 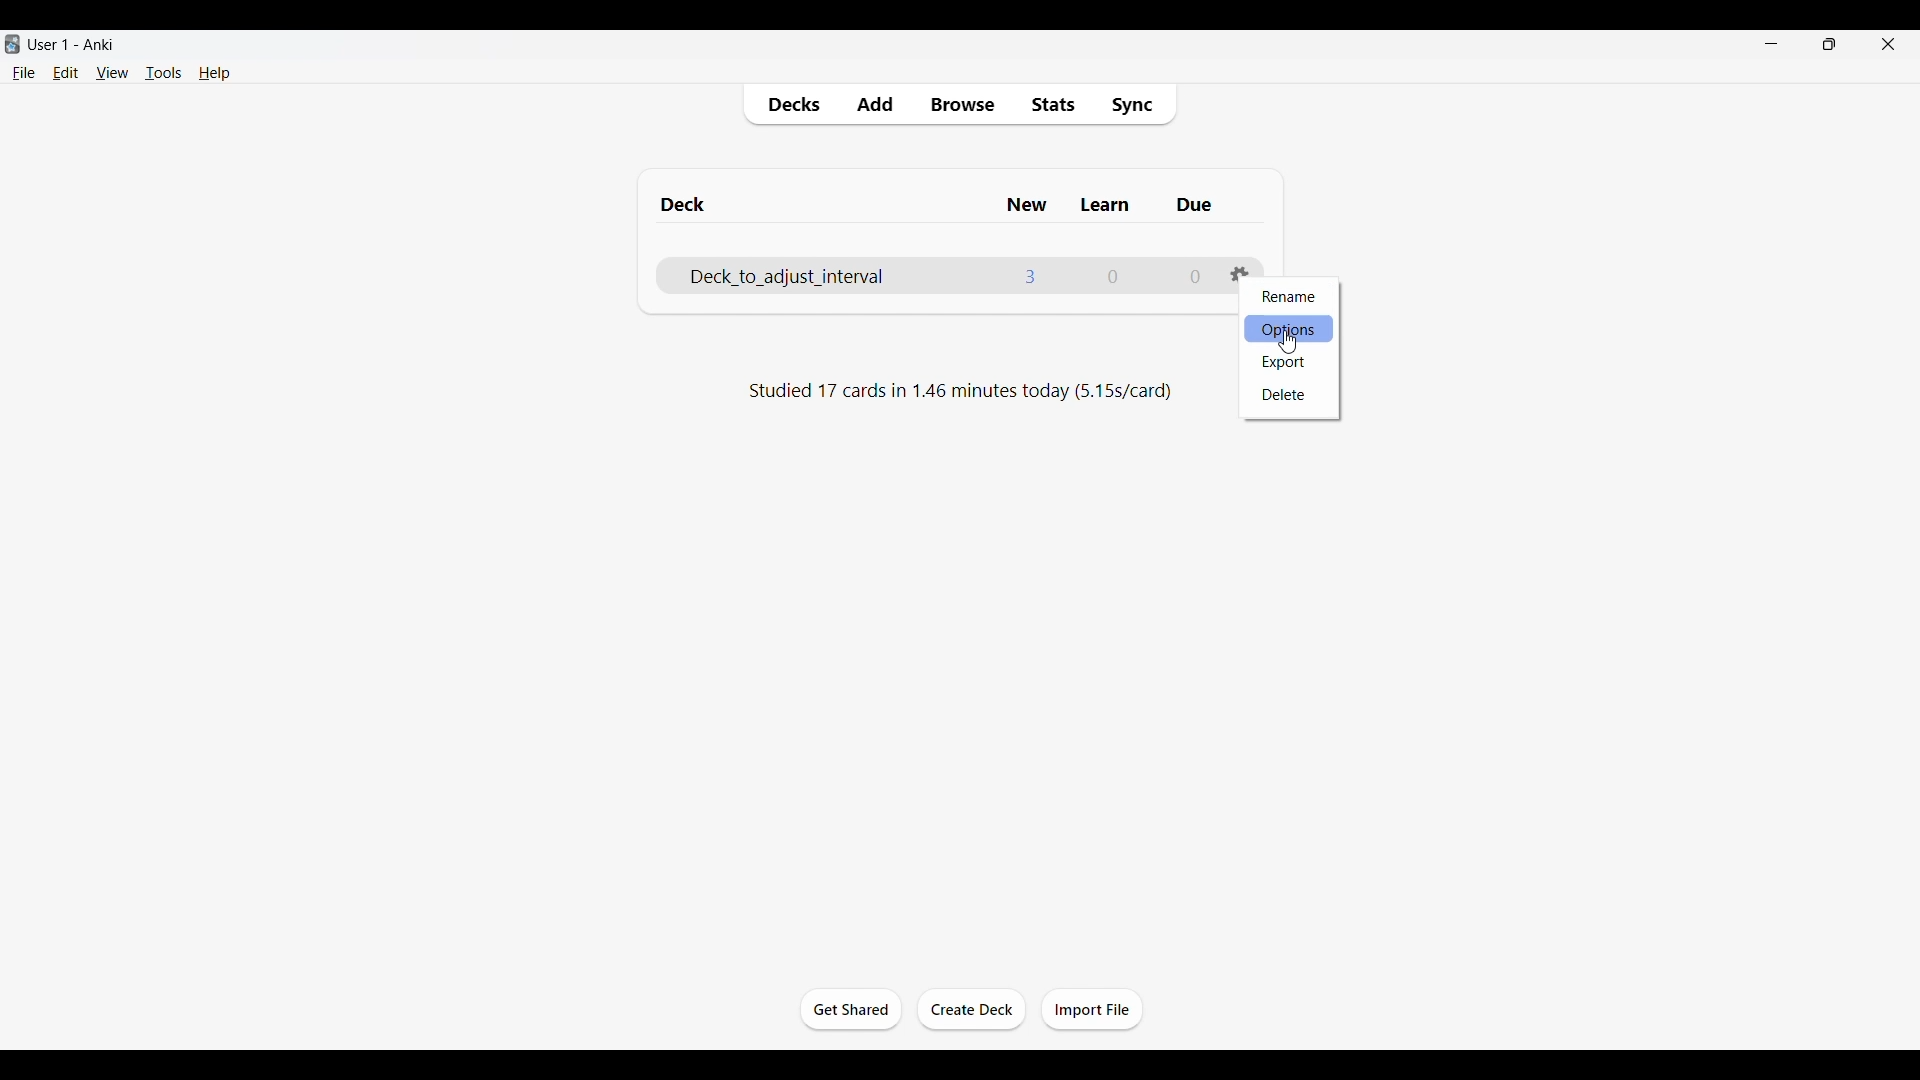 What do you see at coordinates (1027, 208) in the screenshot?
I see `New column` at bounding box center [1027, 208].